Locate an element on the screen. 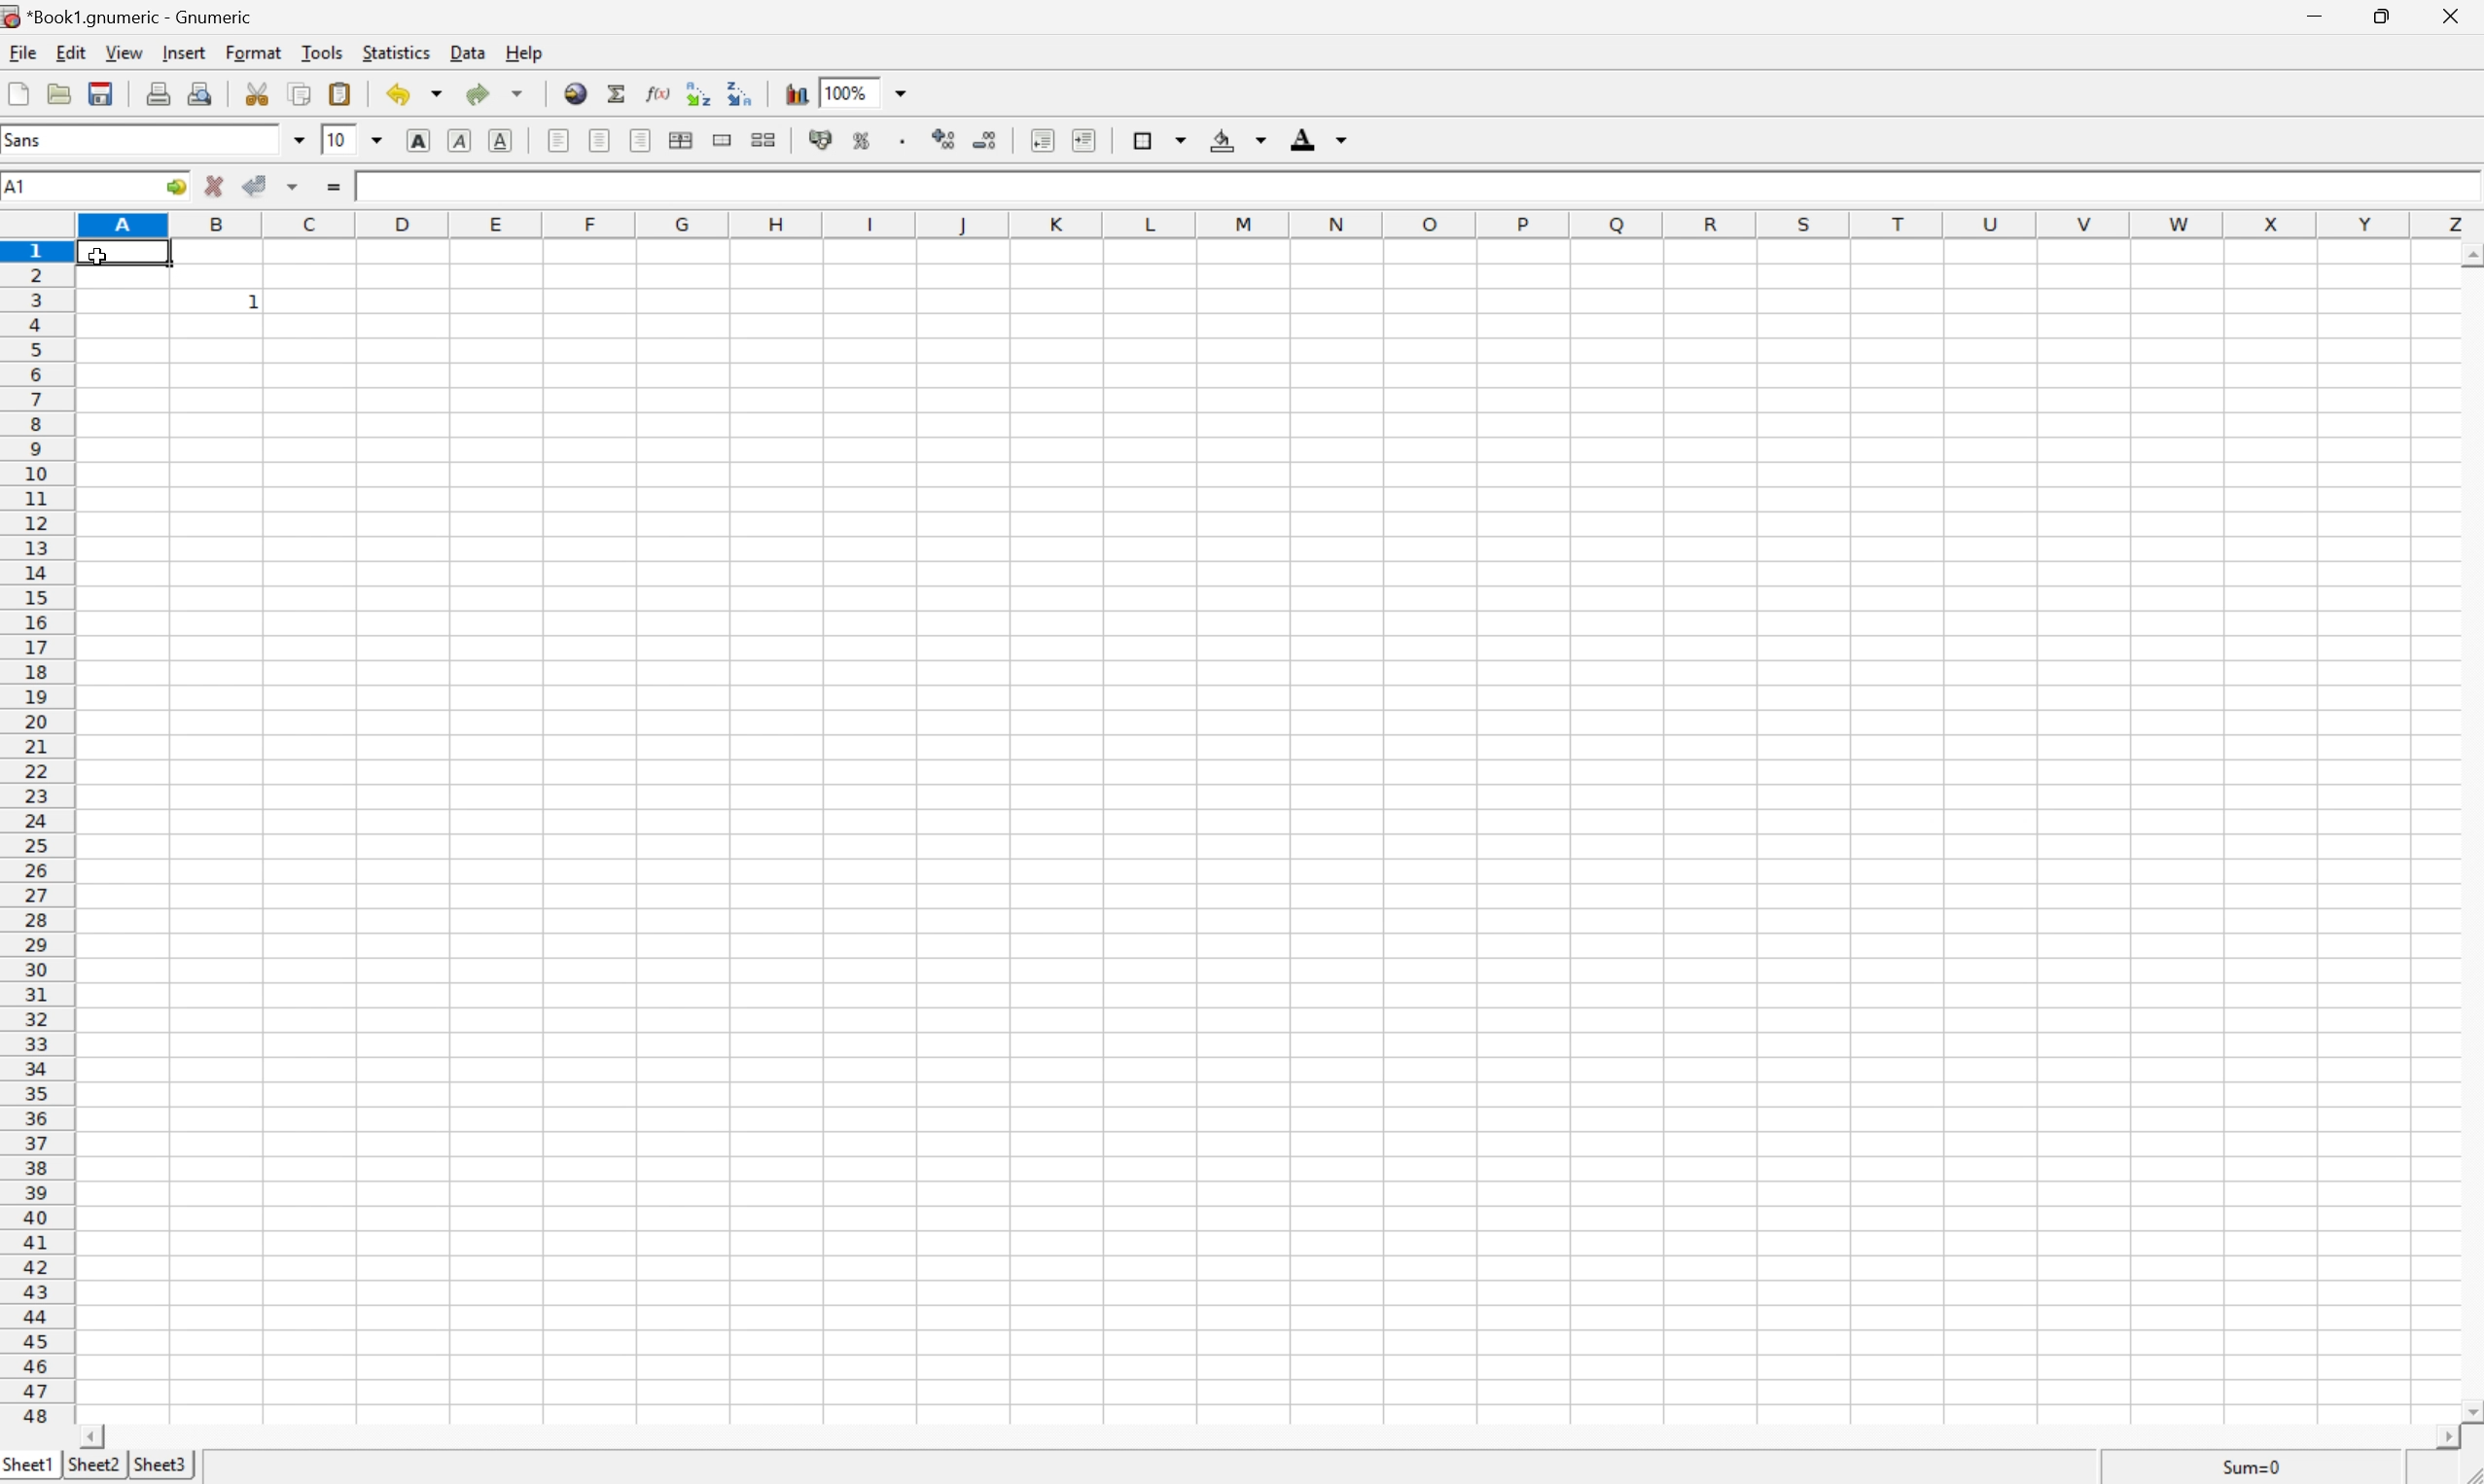  scroll right is located at coordinates (2447, 1440).